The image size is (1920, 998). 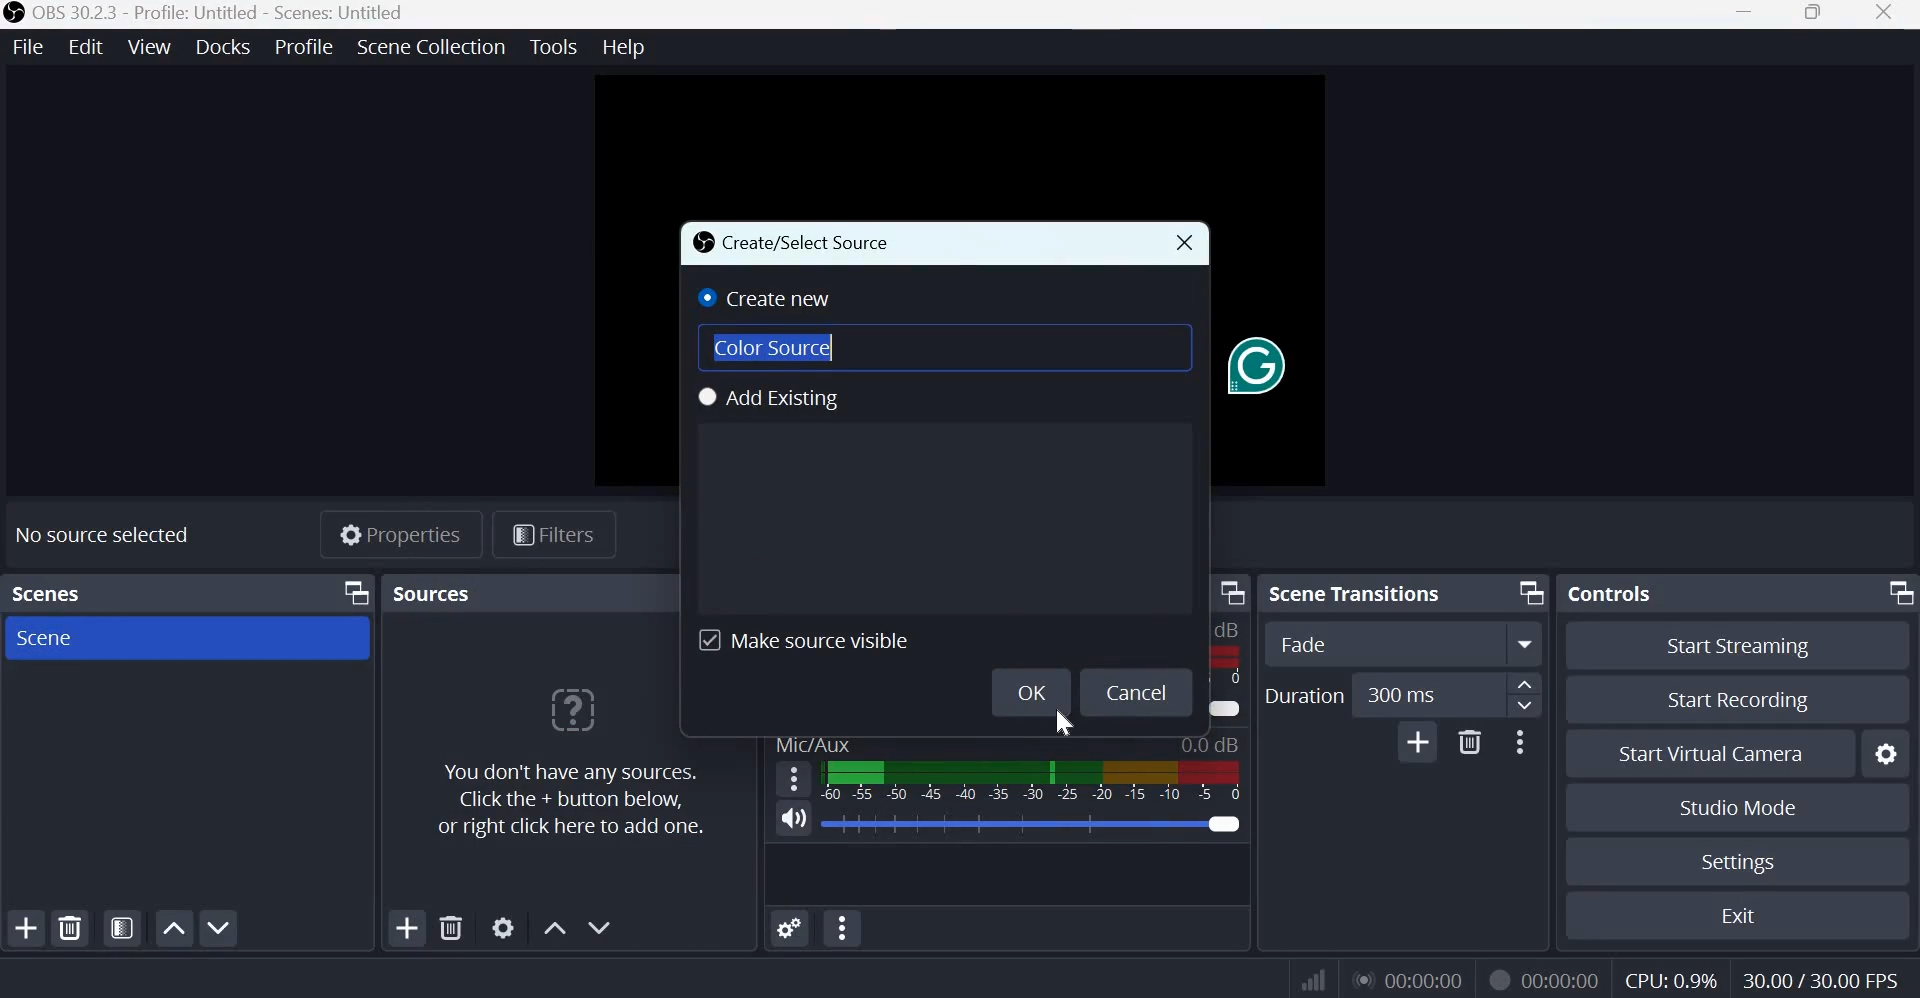 I want to click on Configure virtual camers, so click(x=1889, y=755).